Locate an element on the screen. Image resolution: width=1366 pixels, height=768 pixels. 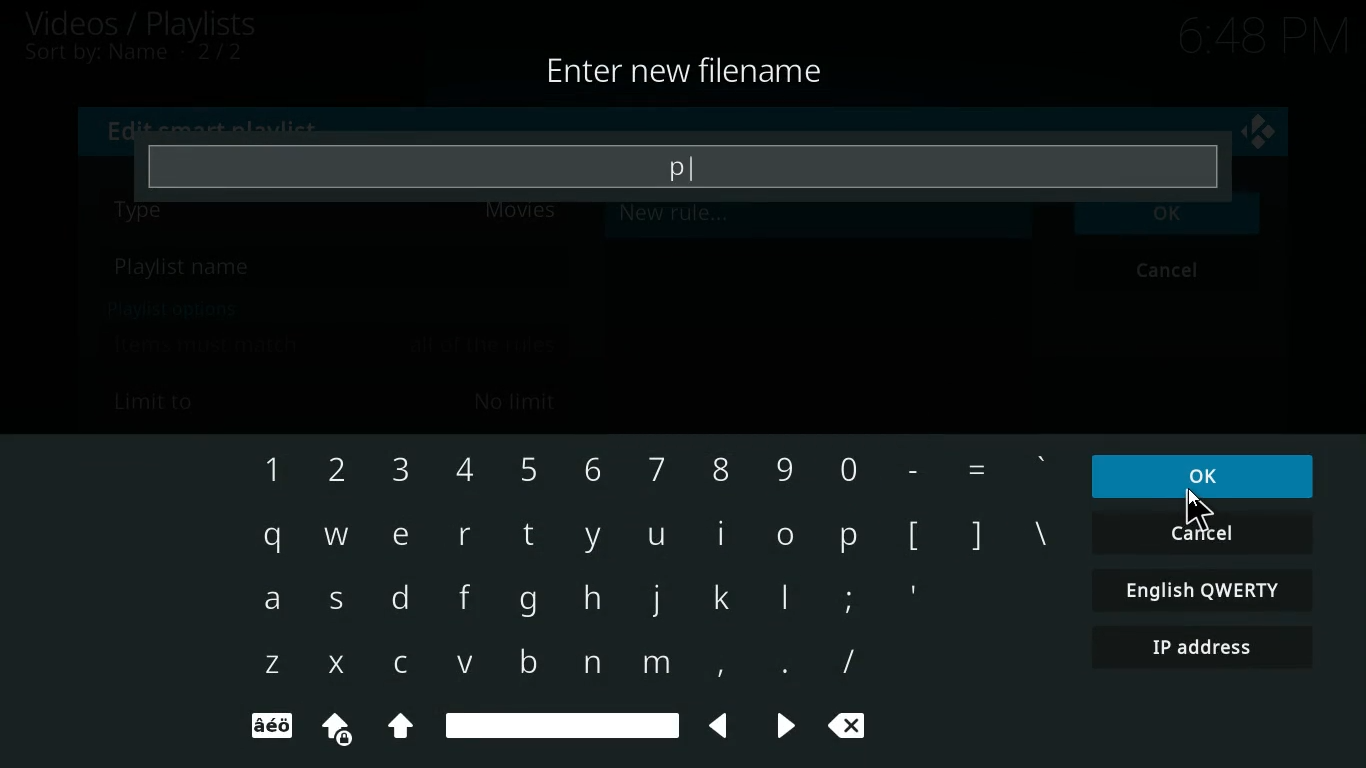
o is located at coordinates (786, 534).